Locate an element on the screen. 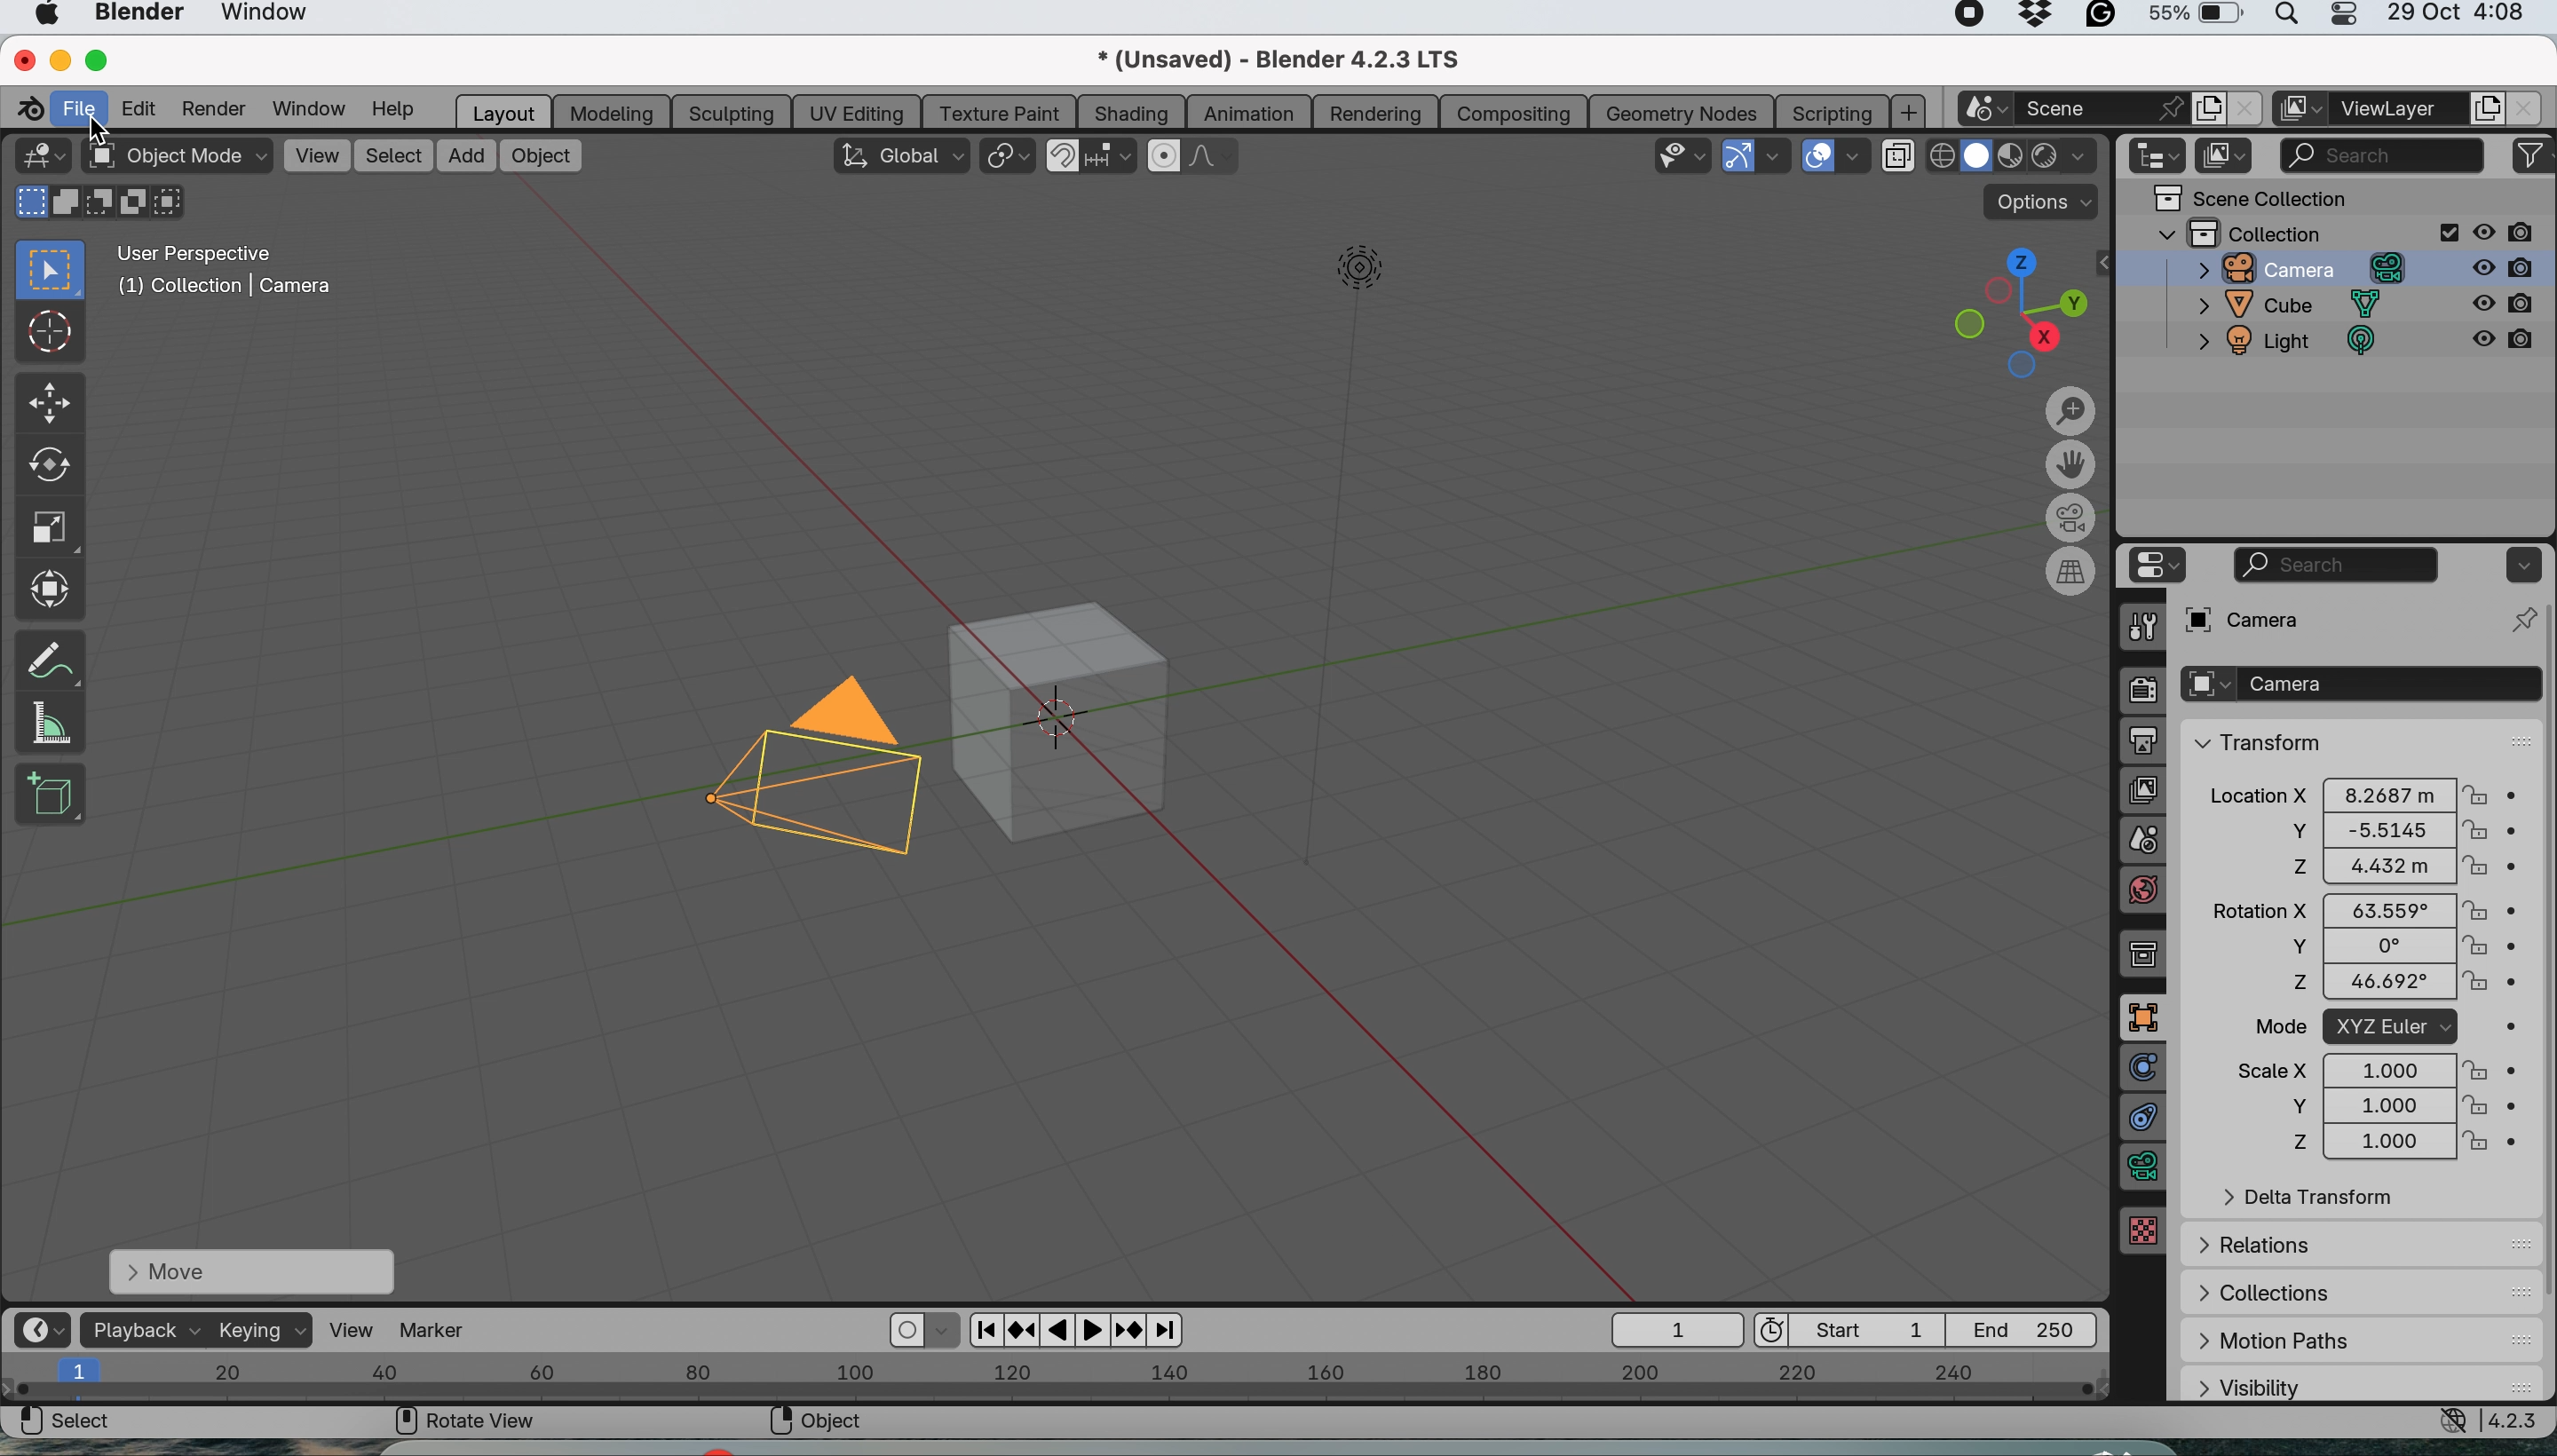 The image size is (2557, 1456). rotate is located at coordinates (47, 465).